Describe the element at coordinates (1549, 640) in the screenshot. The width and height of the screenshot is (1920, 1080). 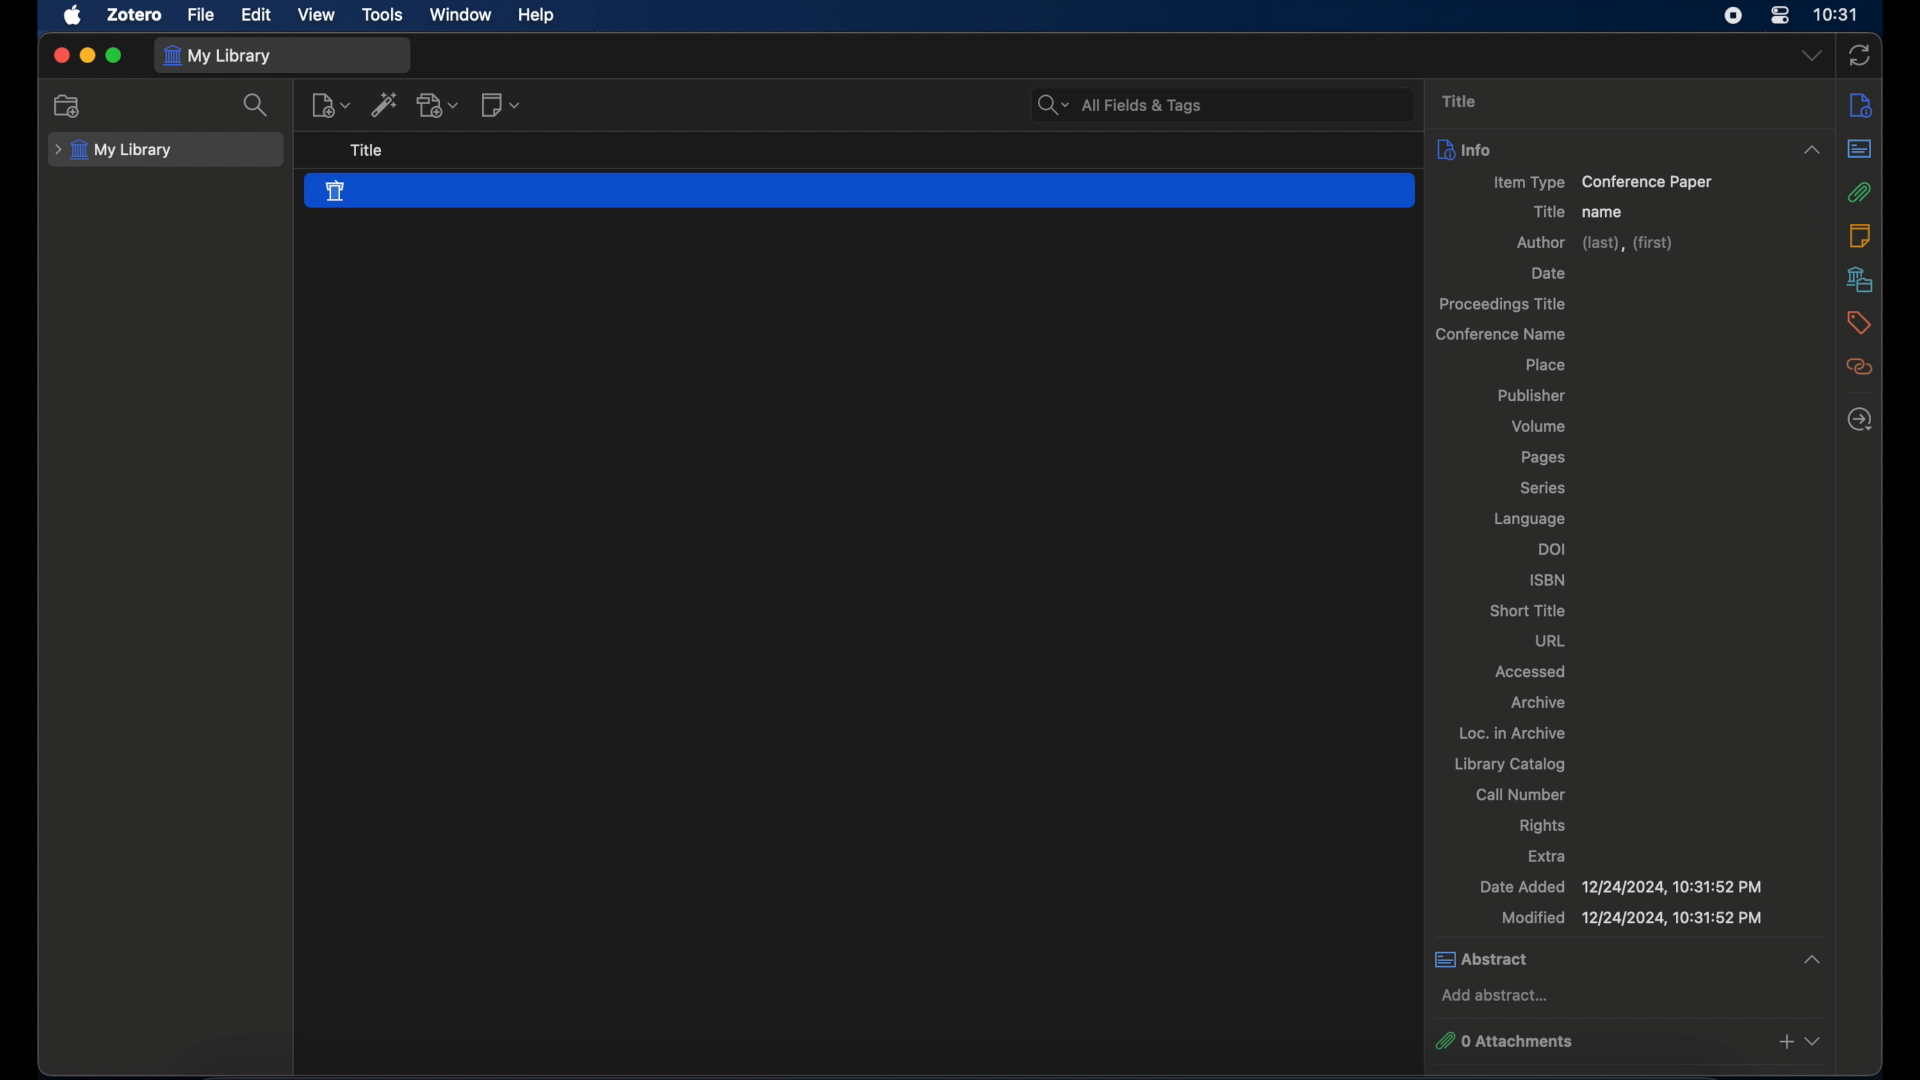
I see `url` at that location.